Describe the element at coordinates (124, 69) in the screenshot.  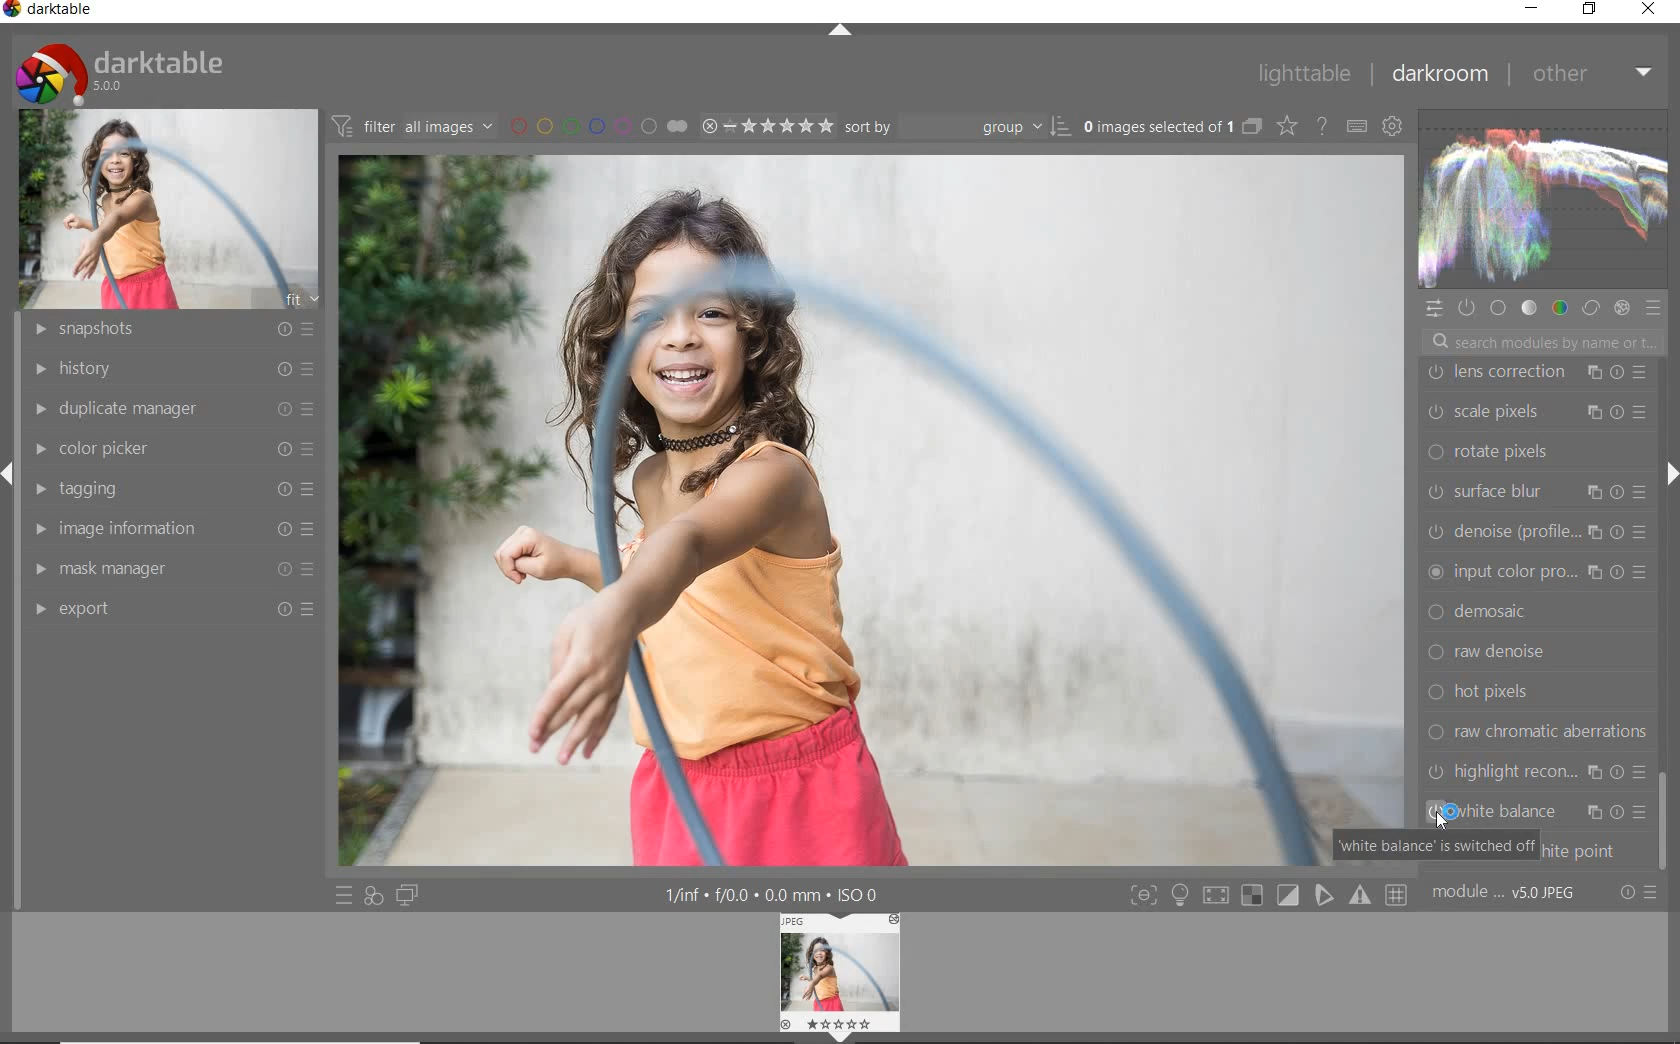
I see `system logo & name` at that location.